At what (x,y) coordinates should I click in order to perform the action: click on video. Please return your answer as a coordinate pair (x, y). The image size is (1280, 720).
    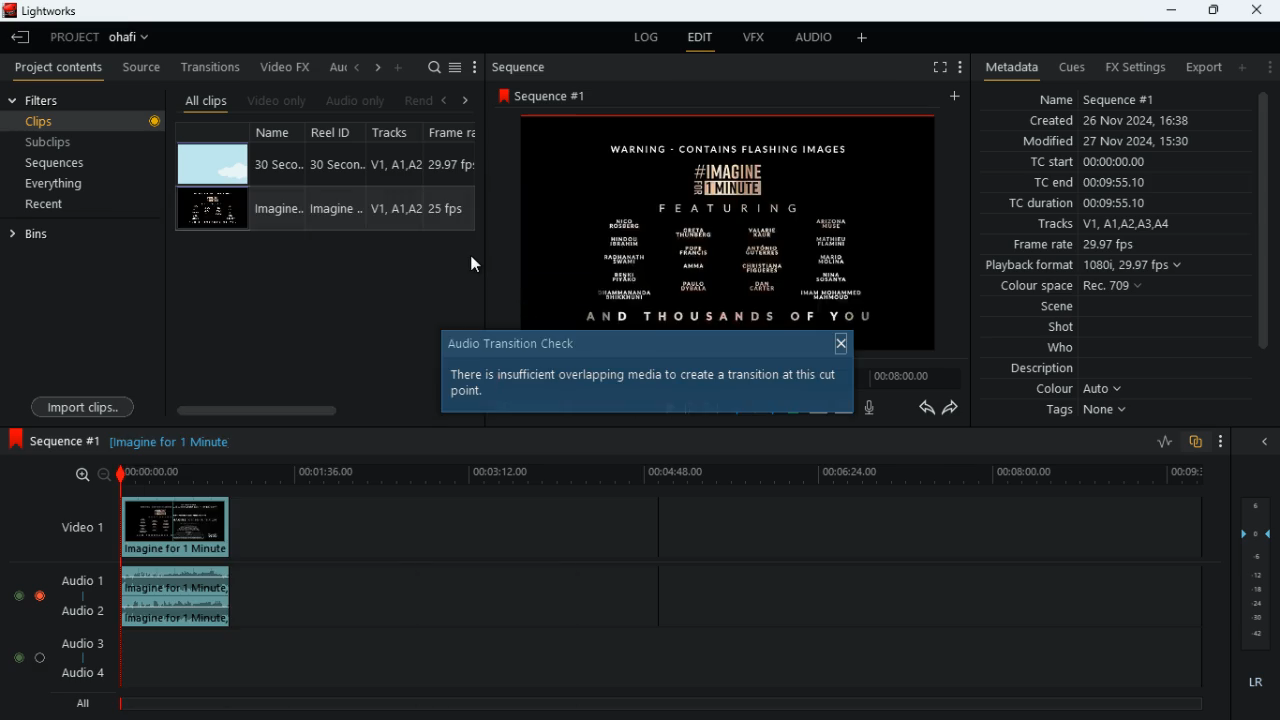
    Looking at the image, I should click on (178, 528).